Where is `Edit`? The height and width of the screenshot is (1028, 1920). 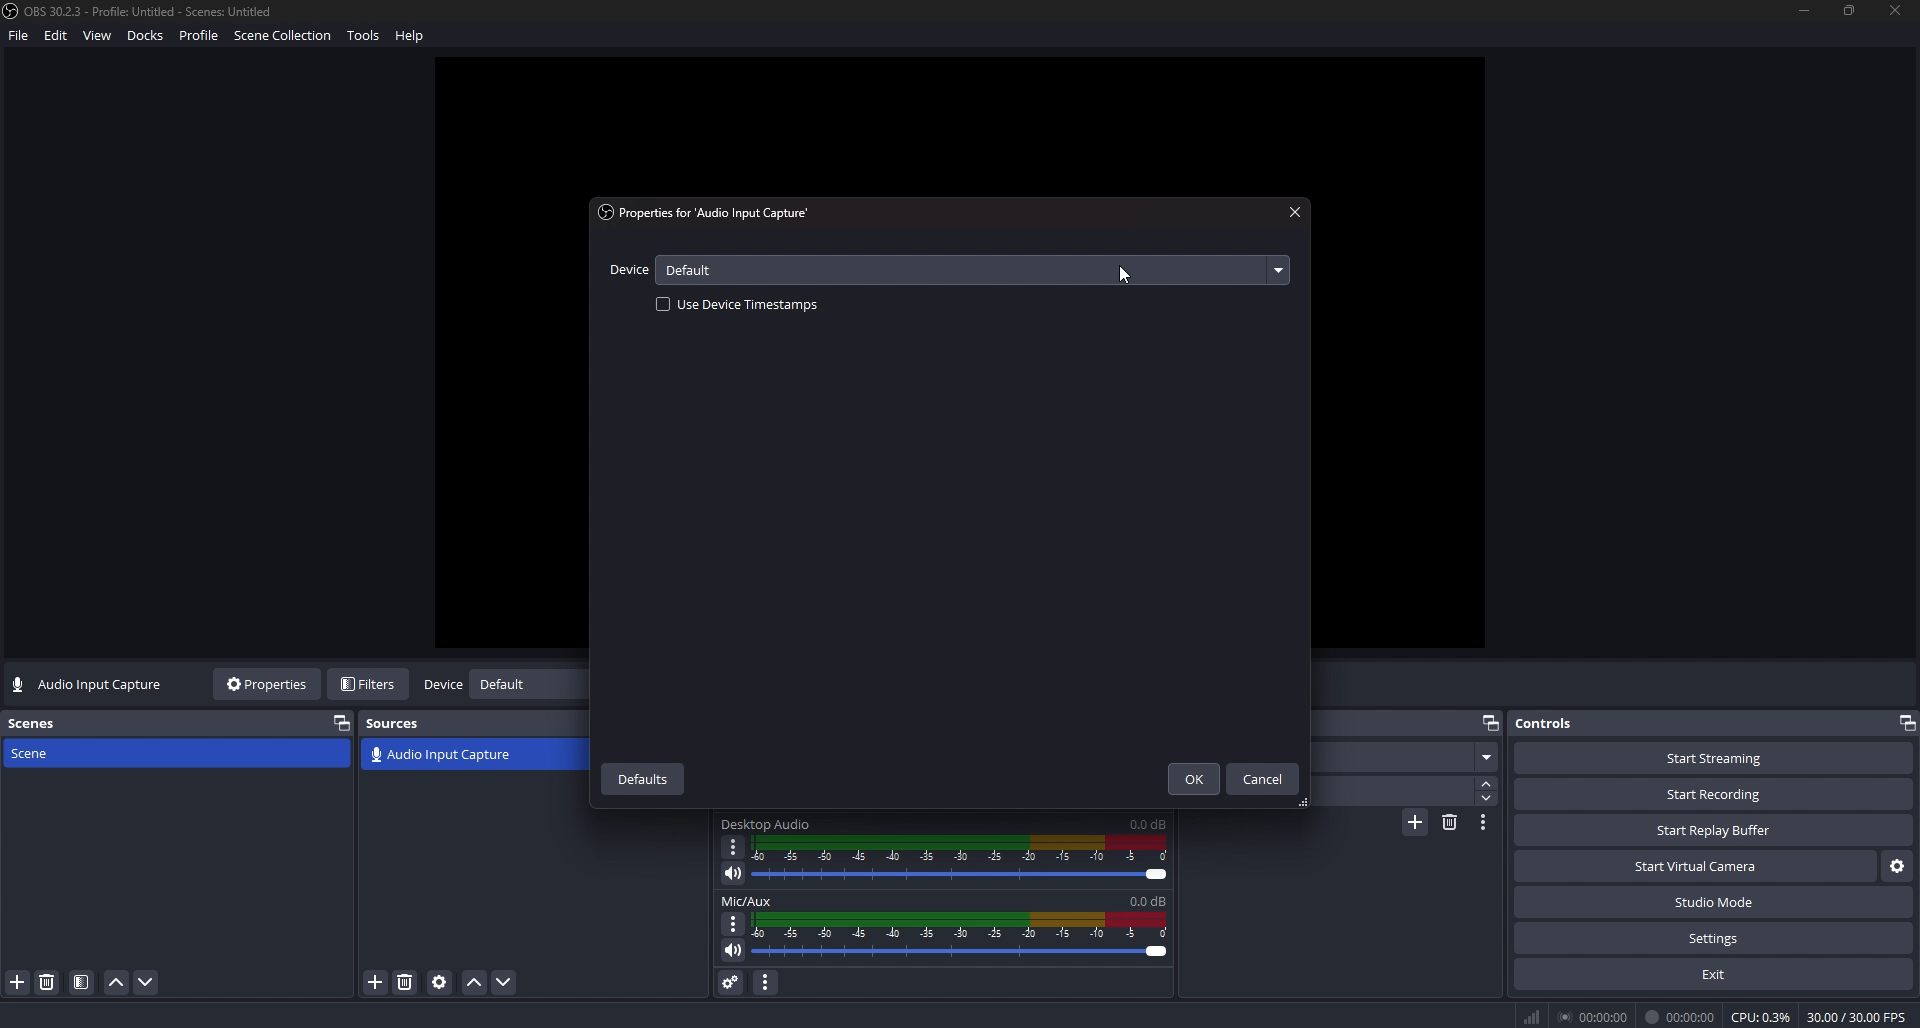 Edit is located at coordinates (57, 39).